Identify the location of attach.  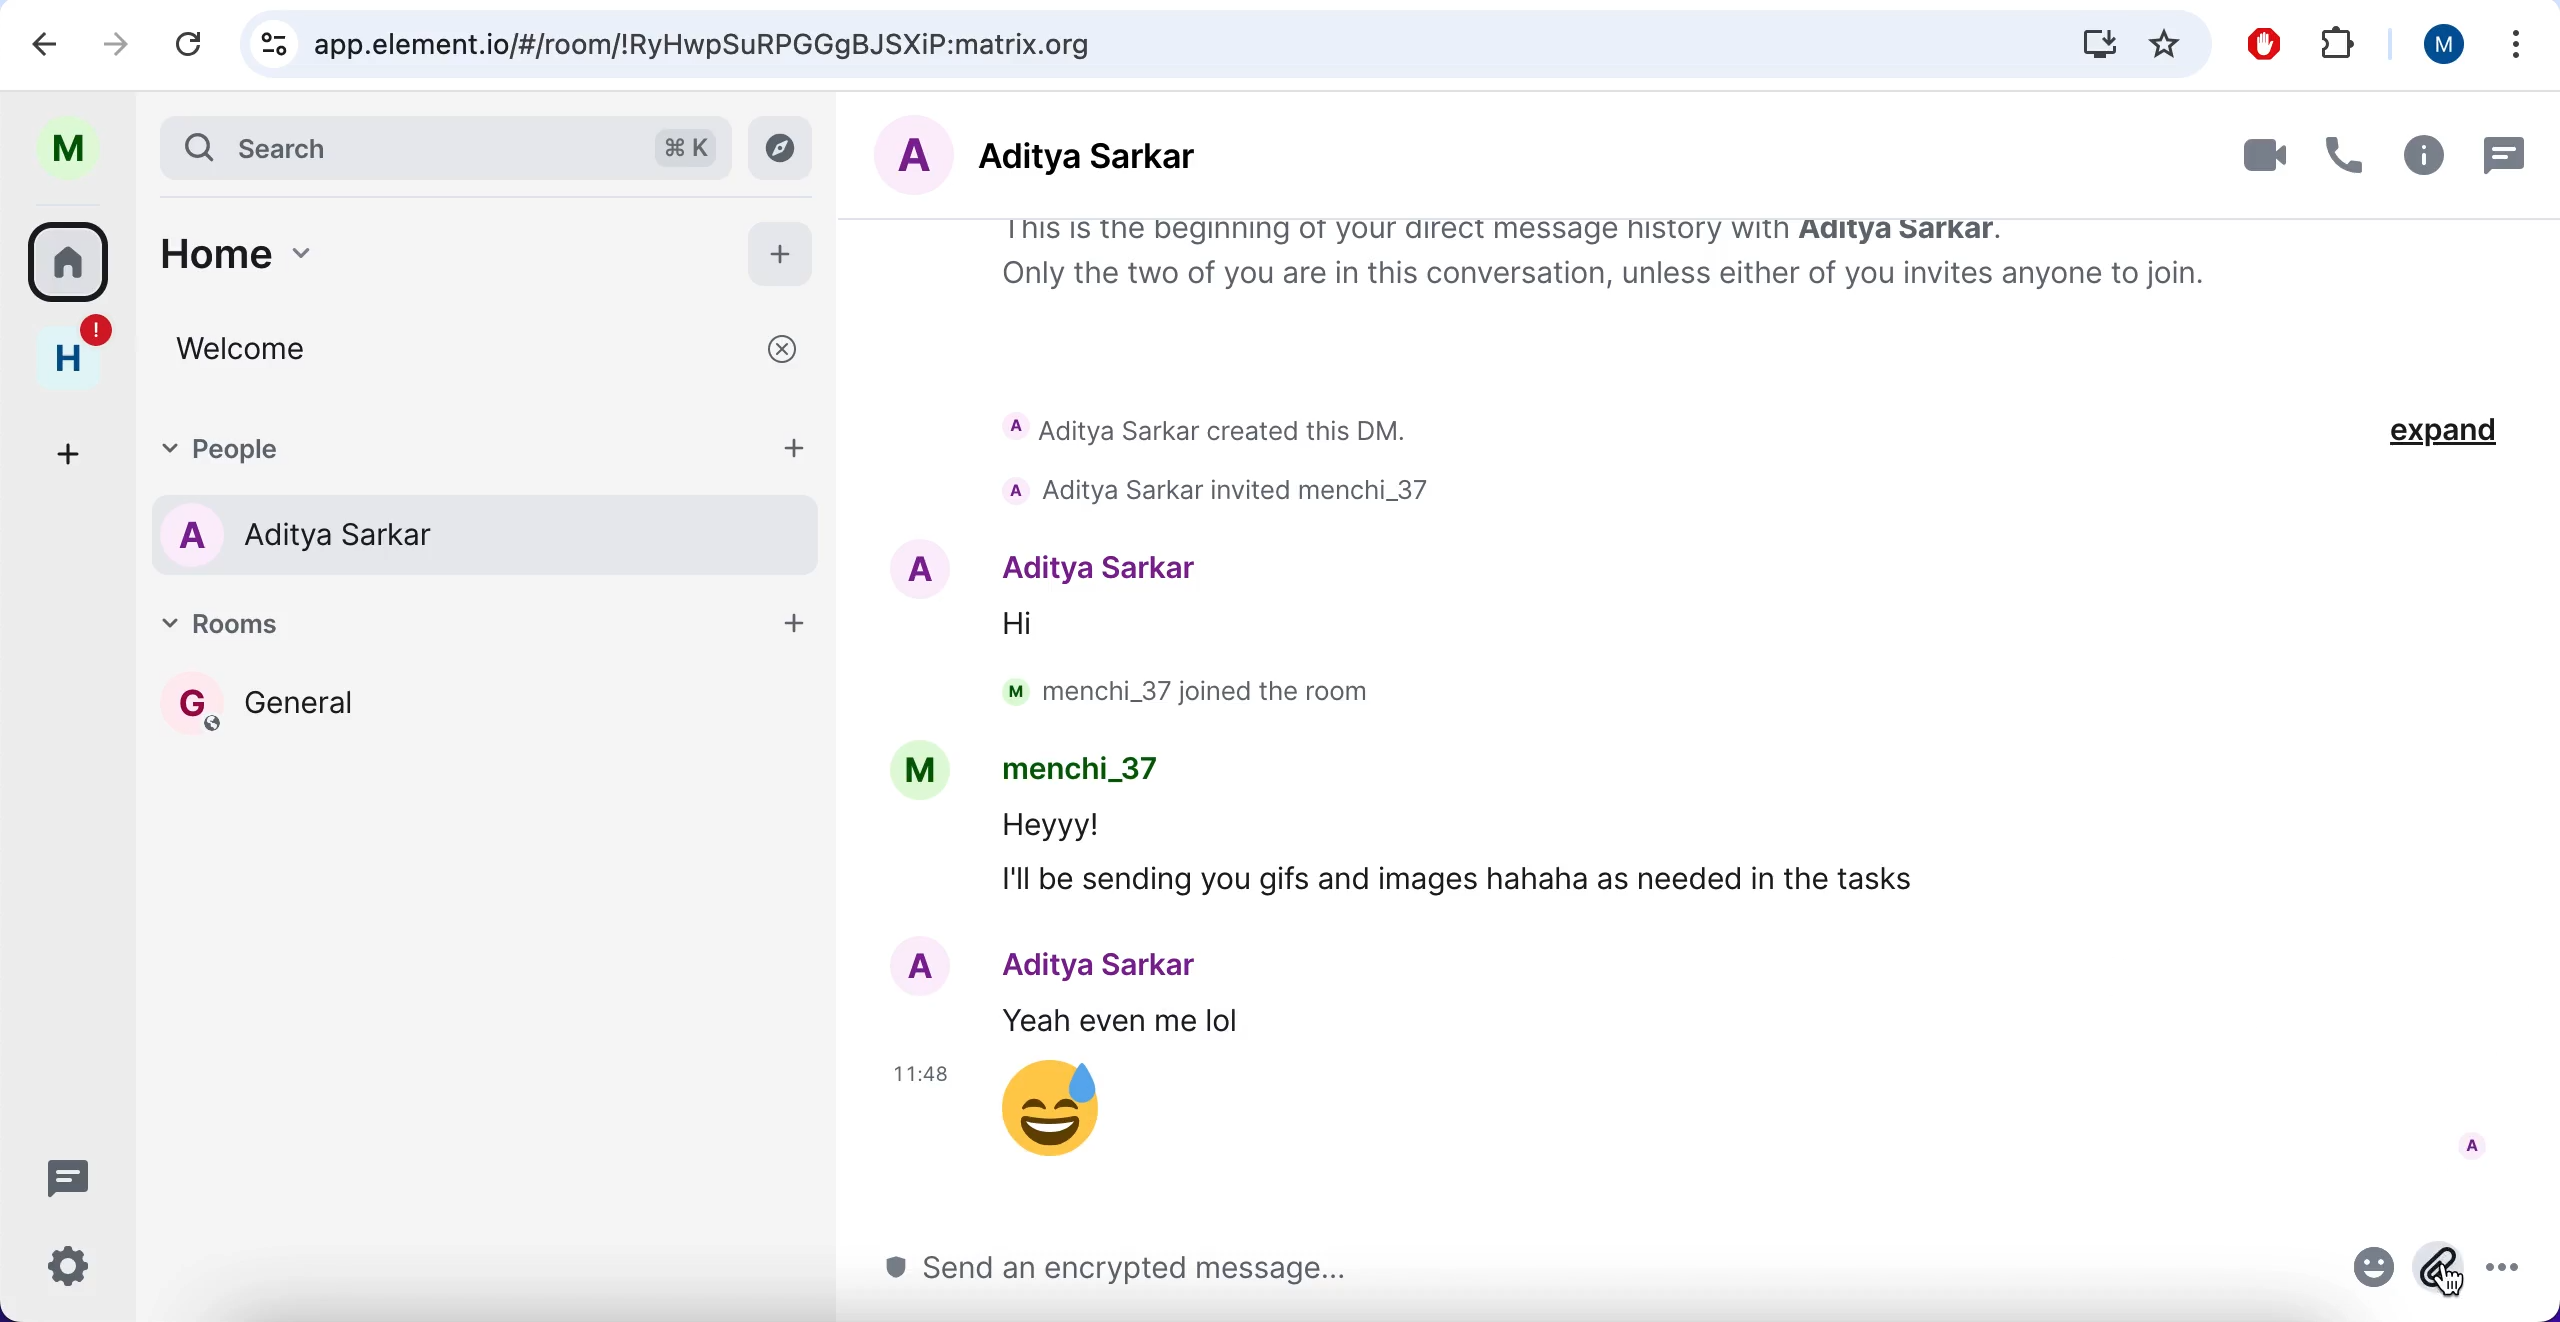
(2438, 1271).